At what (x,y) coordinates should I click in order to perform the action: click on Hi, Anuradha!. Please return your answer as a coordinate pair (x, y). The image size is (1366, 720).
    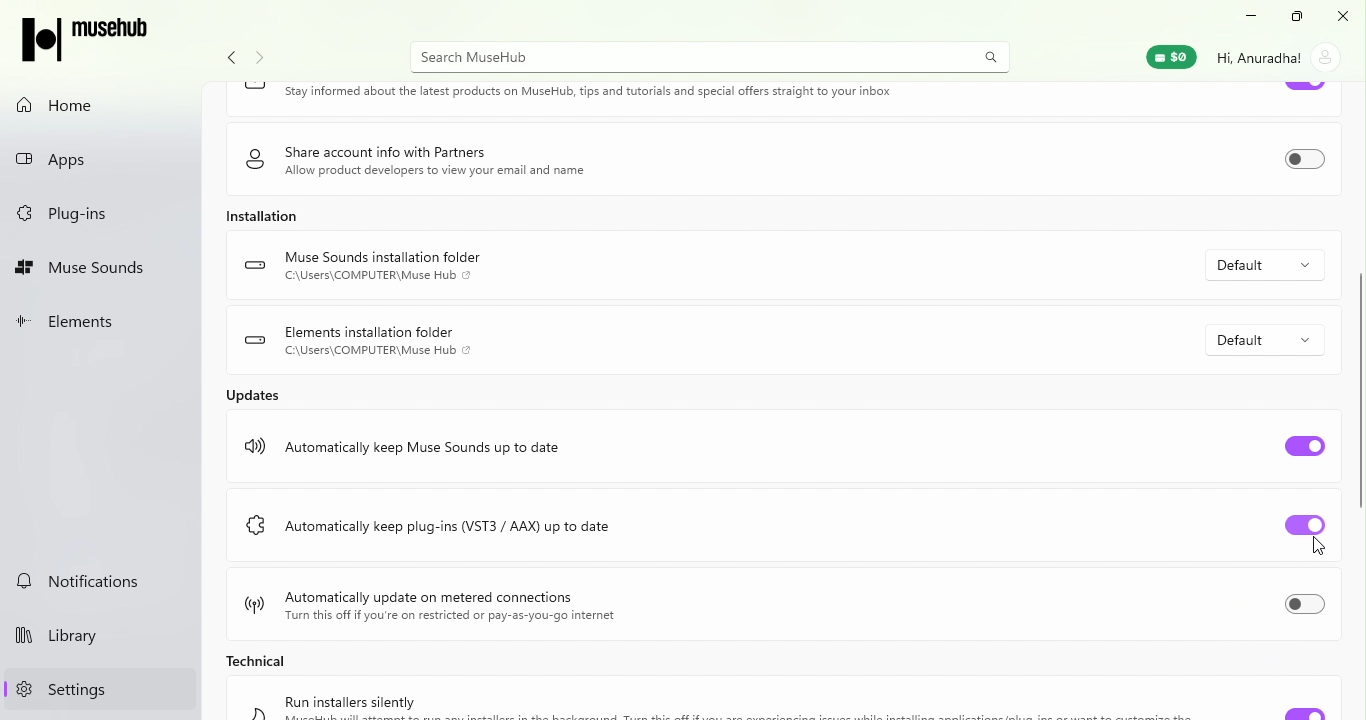
    Looking at the image, I should click on (1259, 58).